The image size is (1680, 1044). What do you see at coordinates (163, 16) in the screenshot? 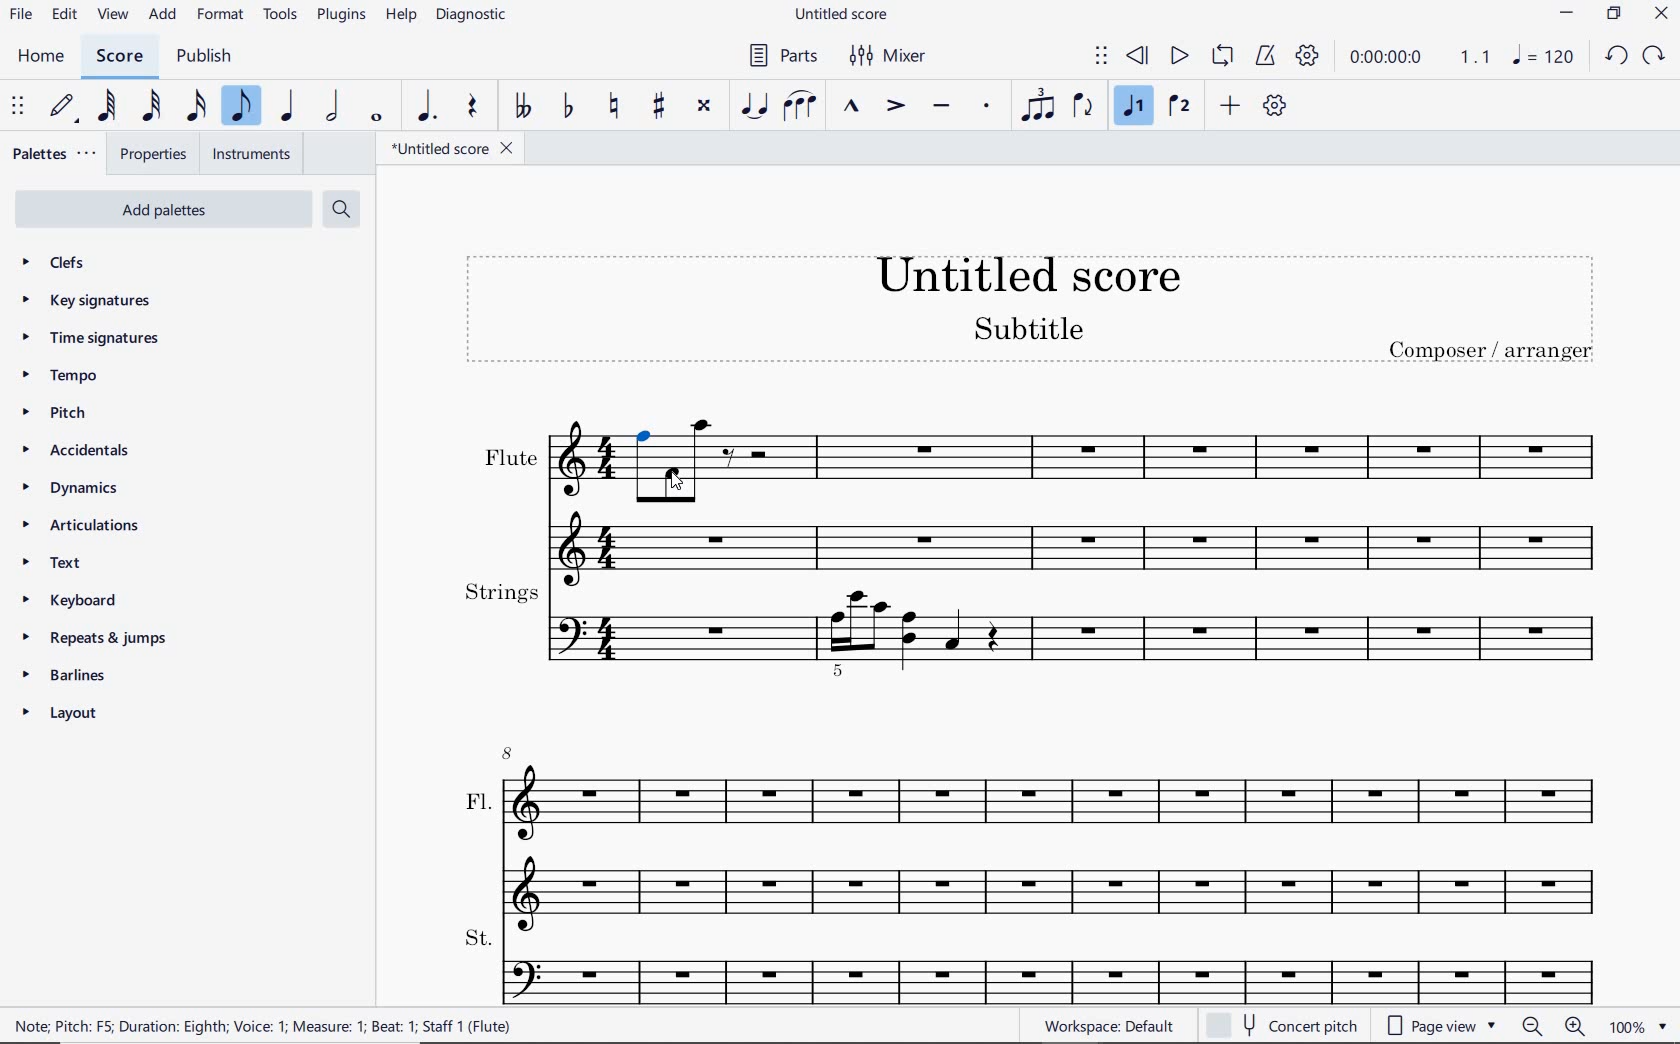
I see `add` at bounding box center [163, 16].